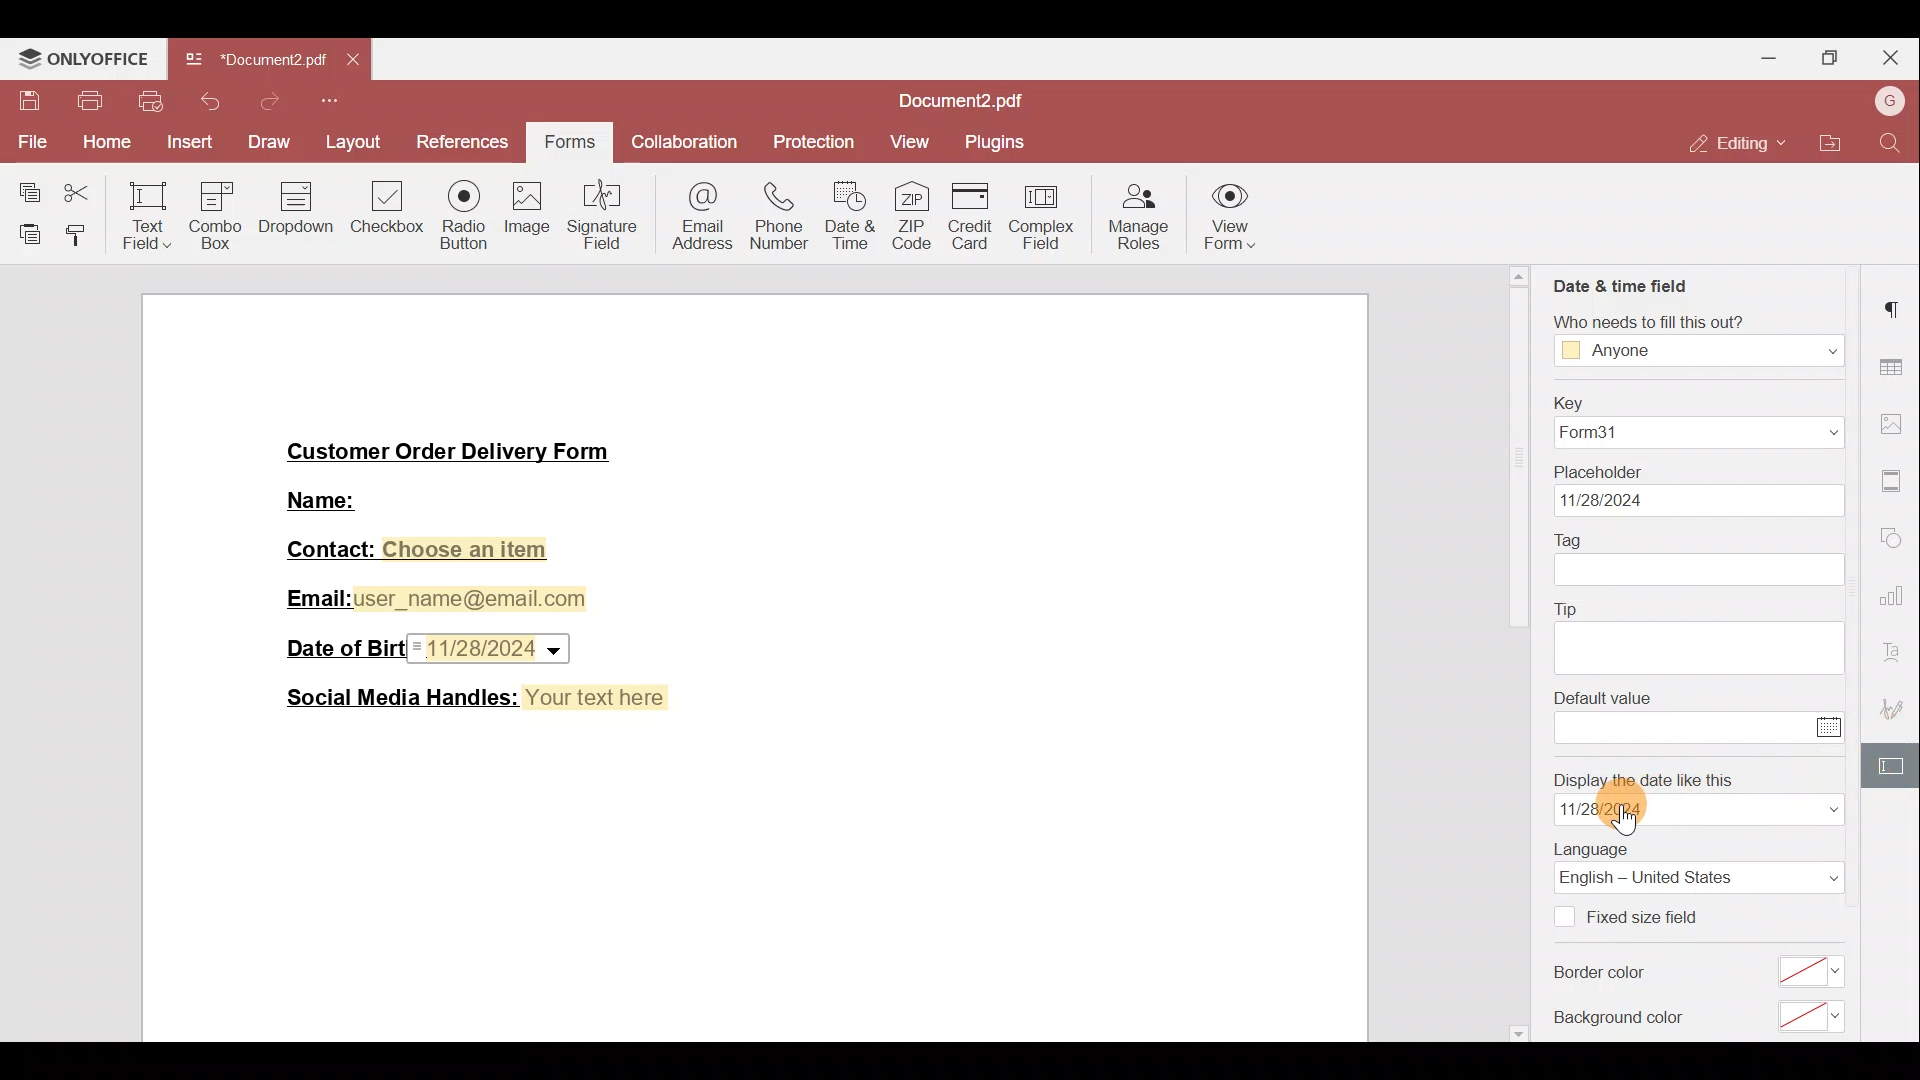  Describe the element at coordinates (1731, 143) in the screenshot. I see `Editing mode` at that location.